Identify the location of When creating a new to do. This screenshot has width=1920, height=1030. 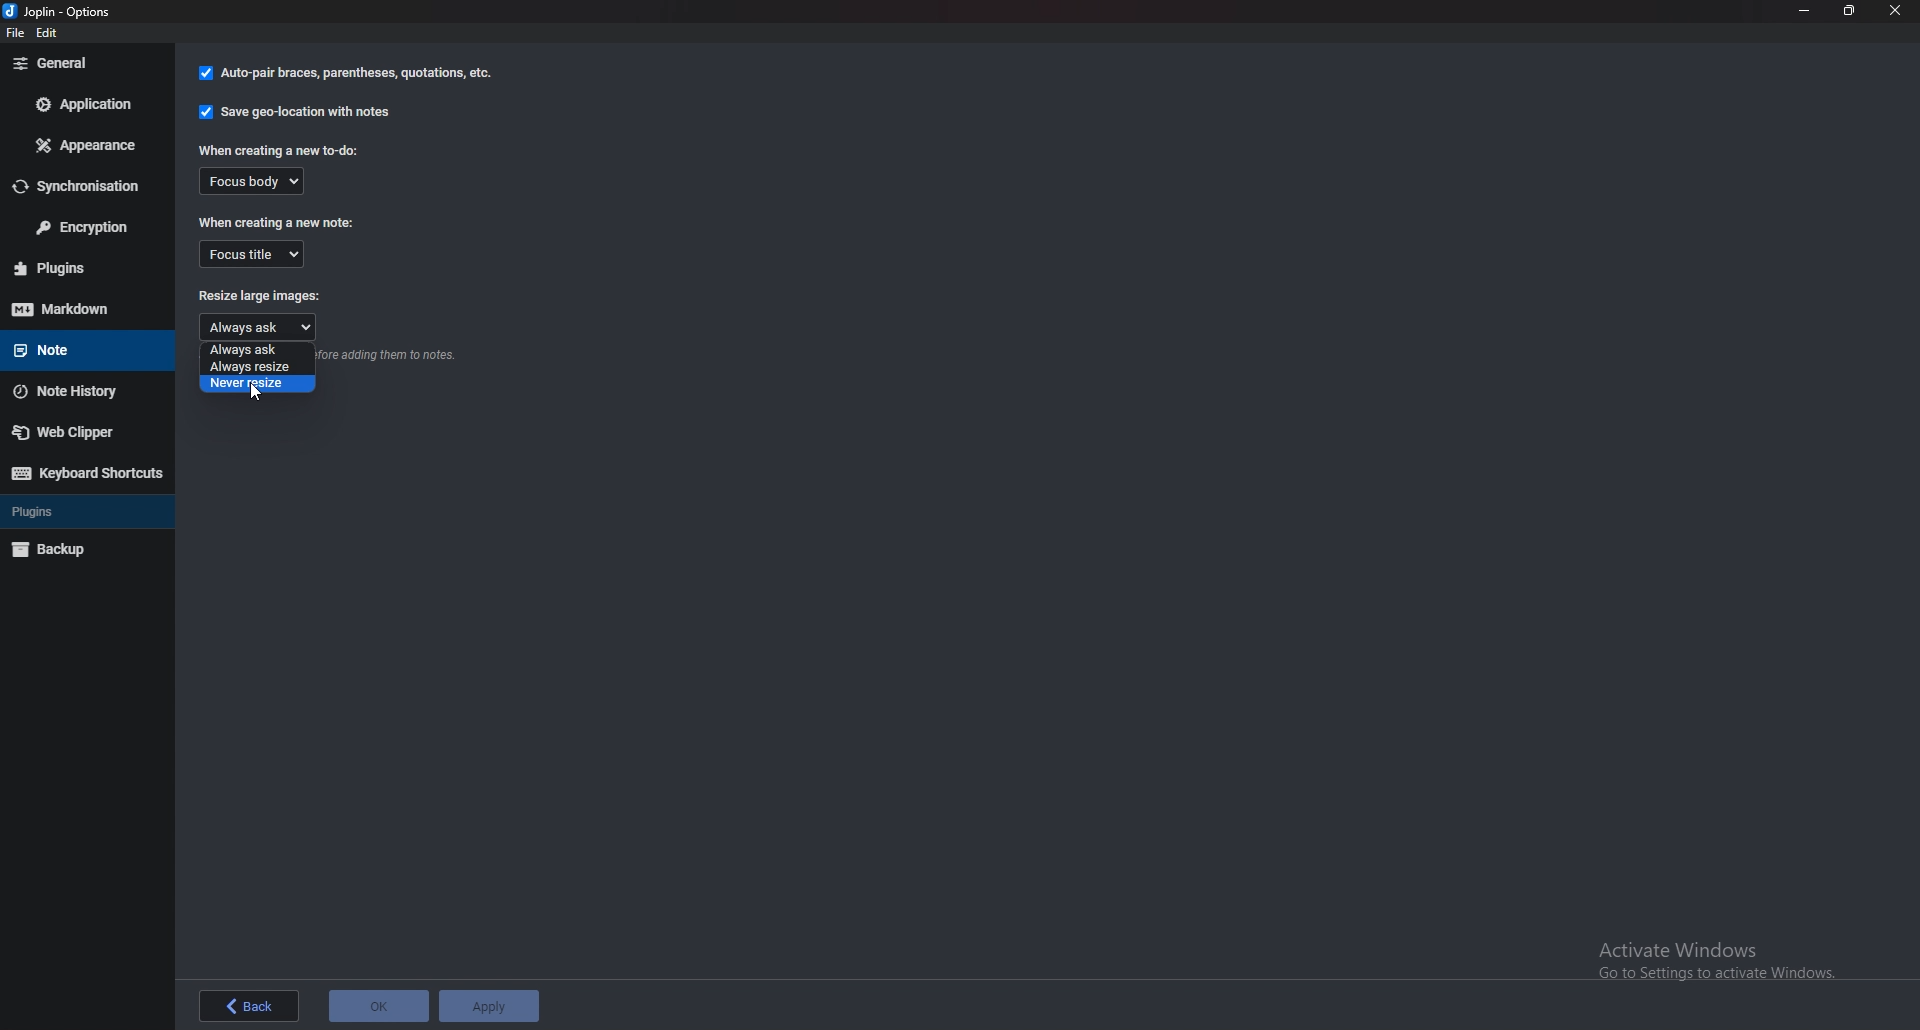
(279, 151).